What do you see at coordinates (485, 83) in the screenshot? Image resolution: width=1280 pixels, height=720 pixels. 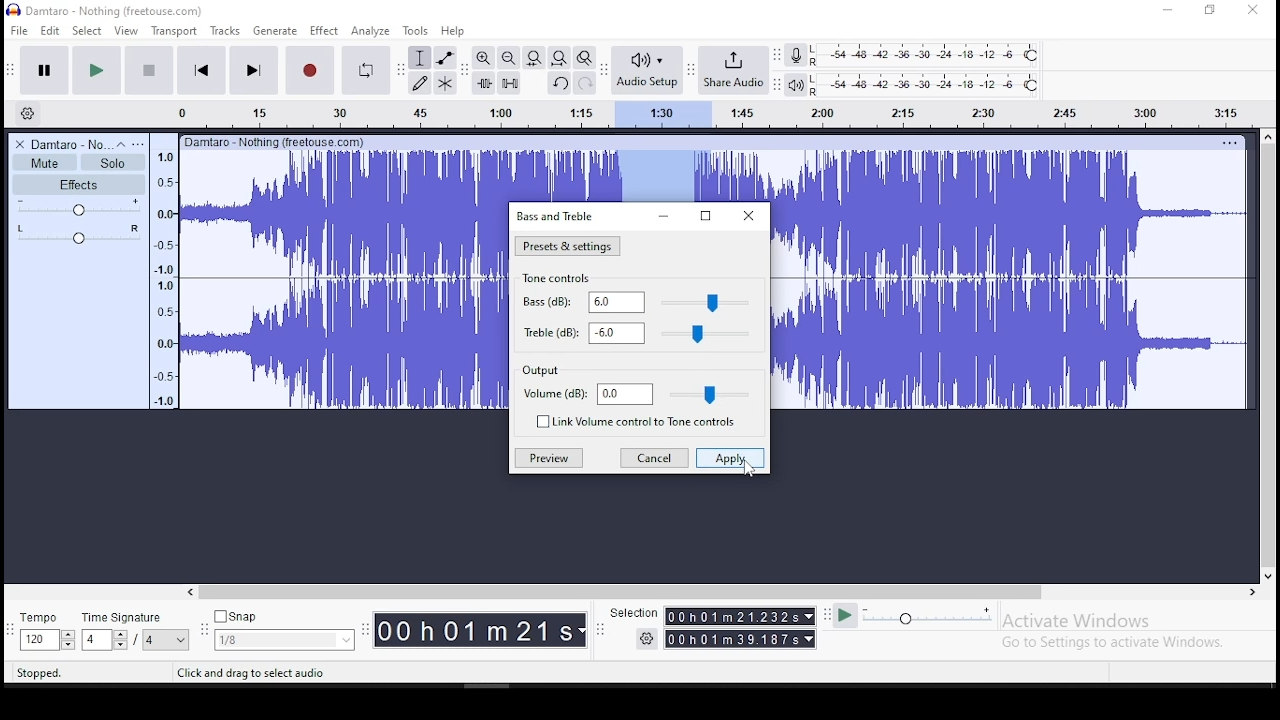 I see `trim audio outside selection` at bounding box center [485, 83].